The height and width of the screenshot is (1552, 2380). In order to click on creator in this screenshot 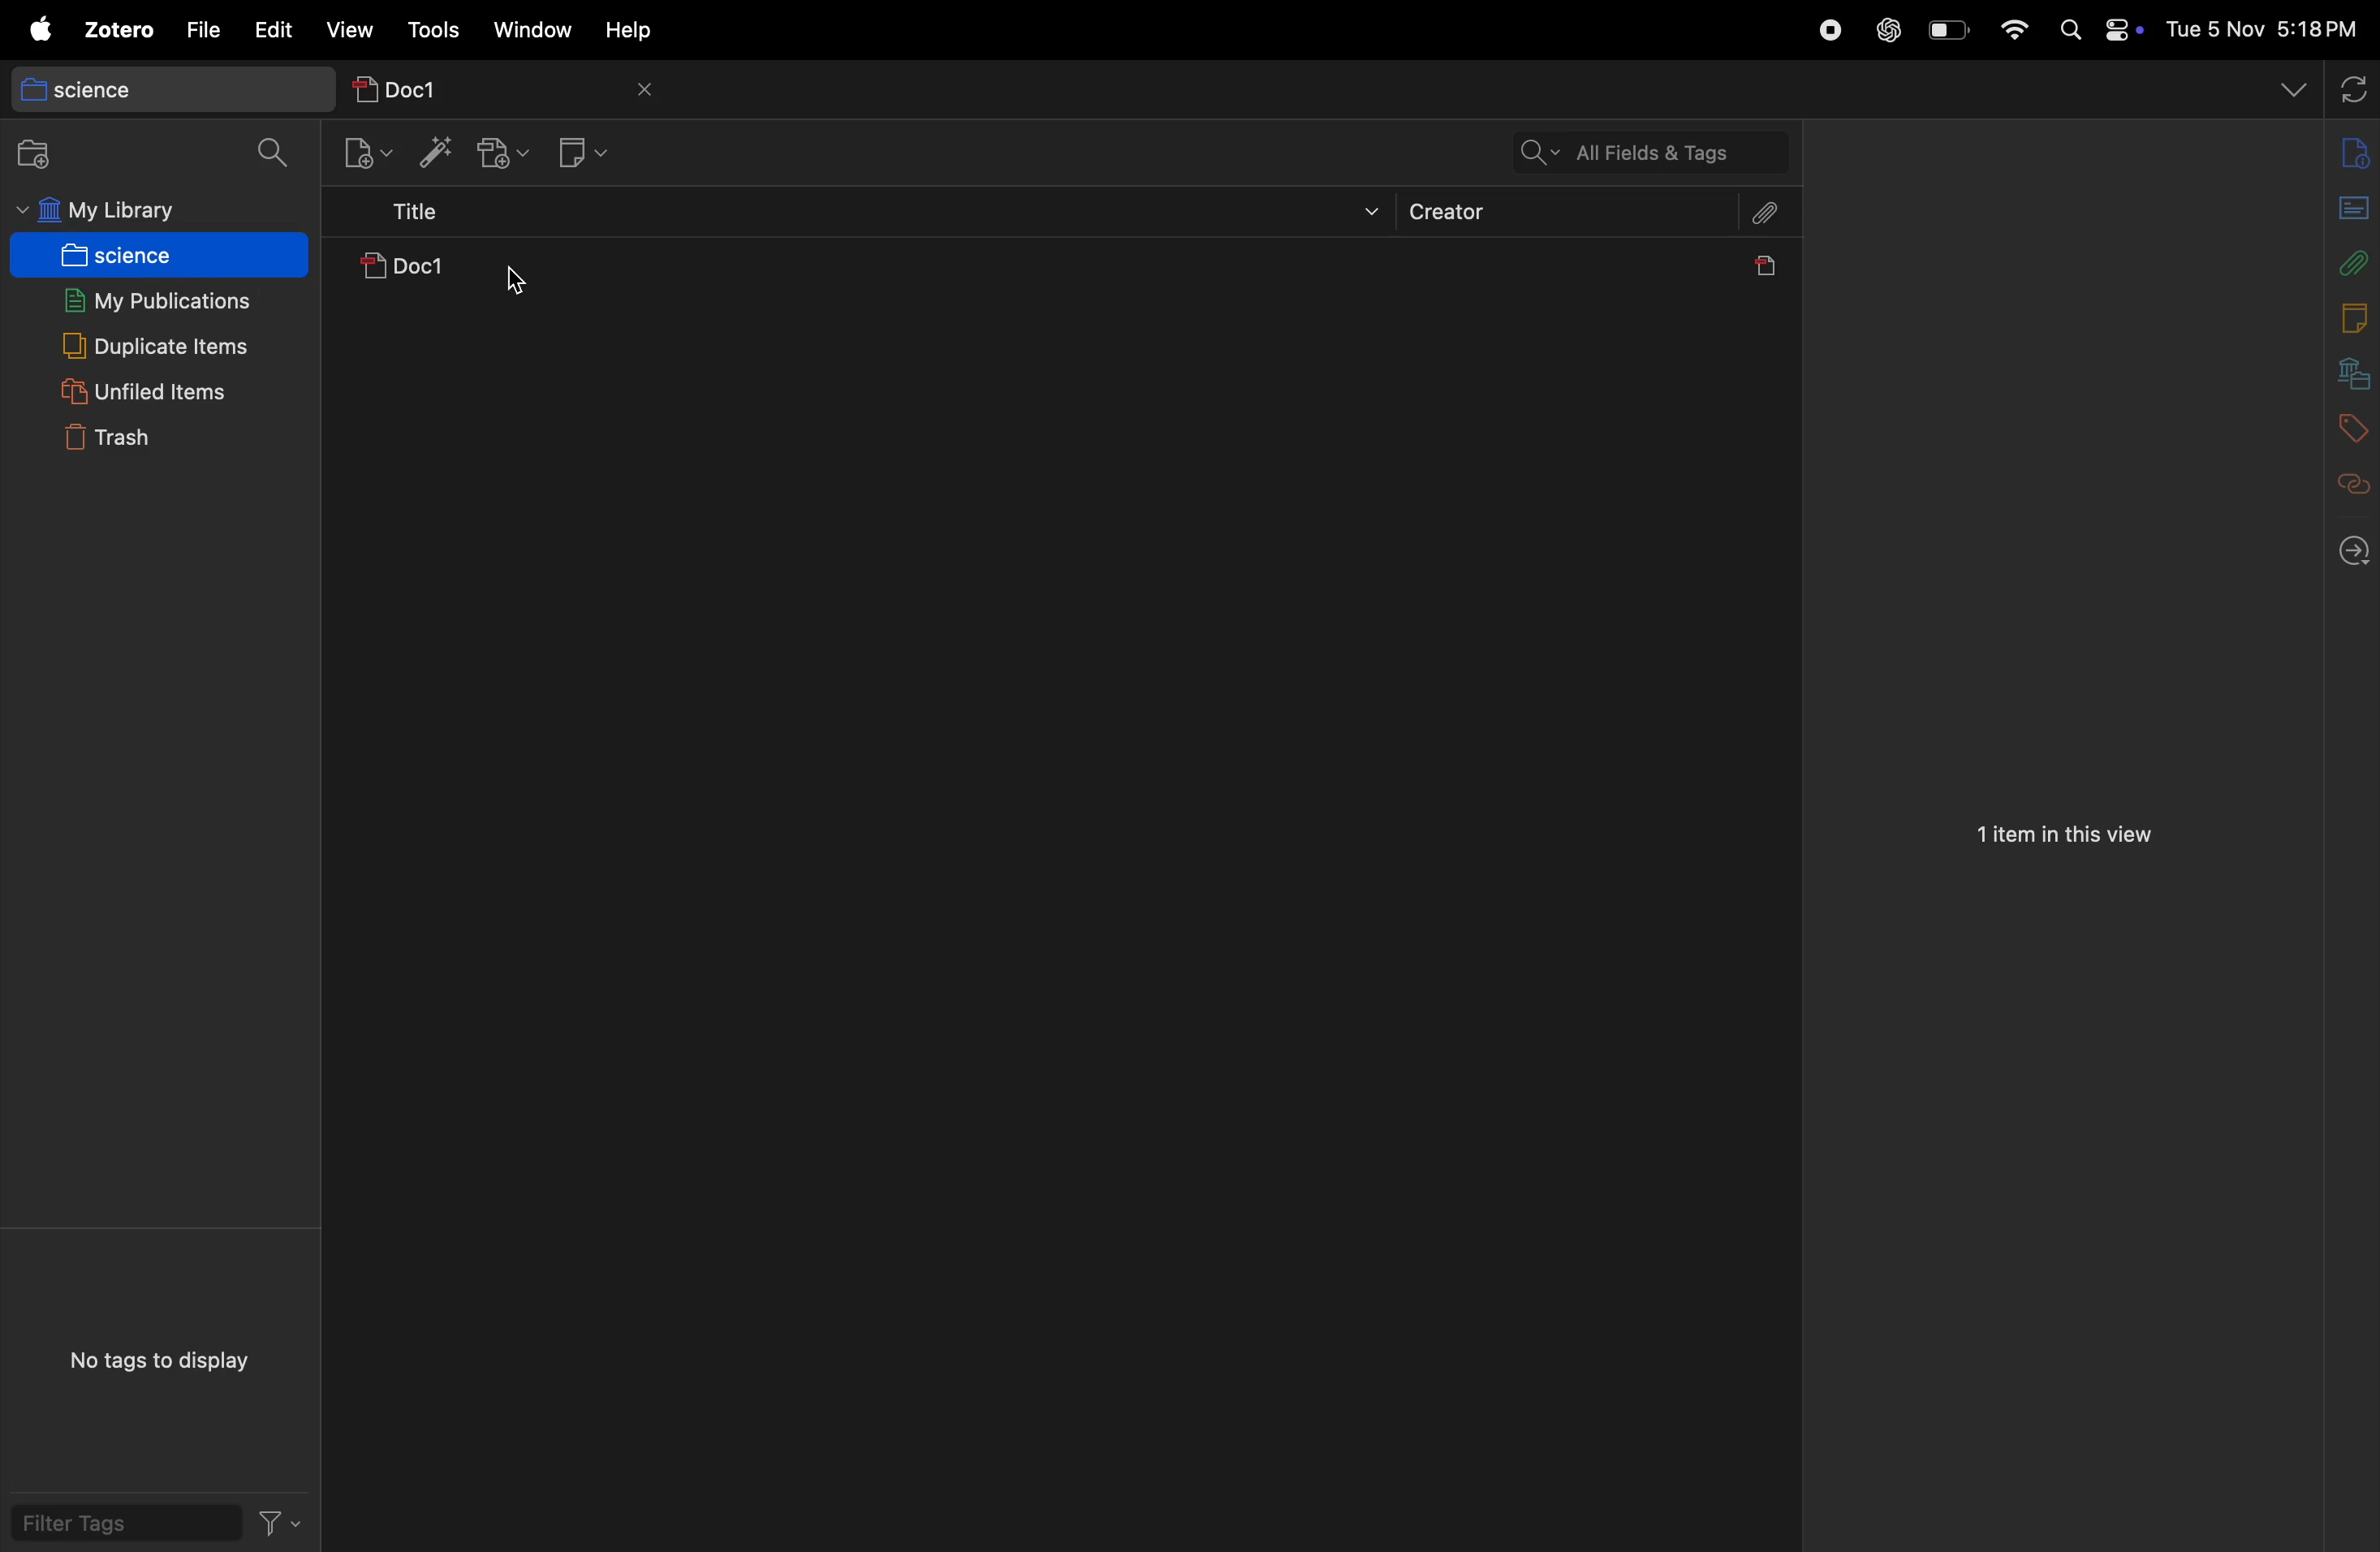, I will do `click(1567, 216)`.